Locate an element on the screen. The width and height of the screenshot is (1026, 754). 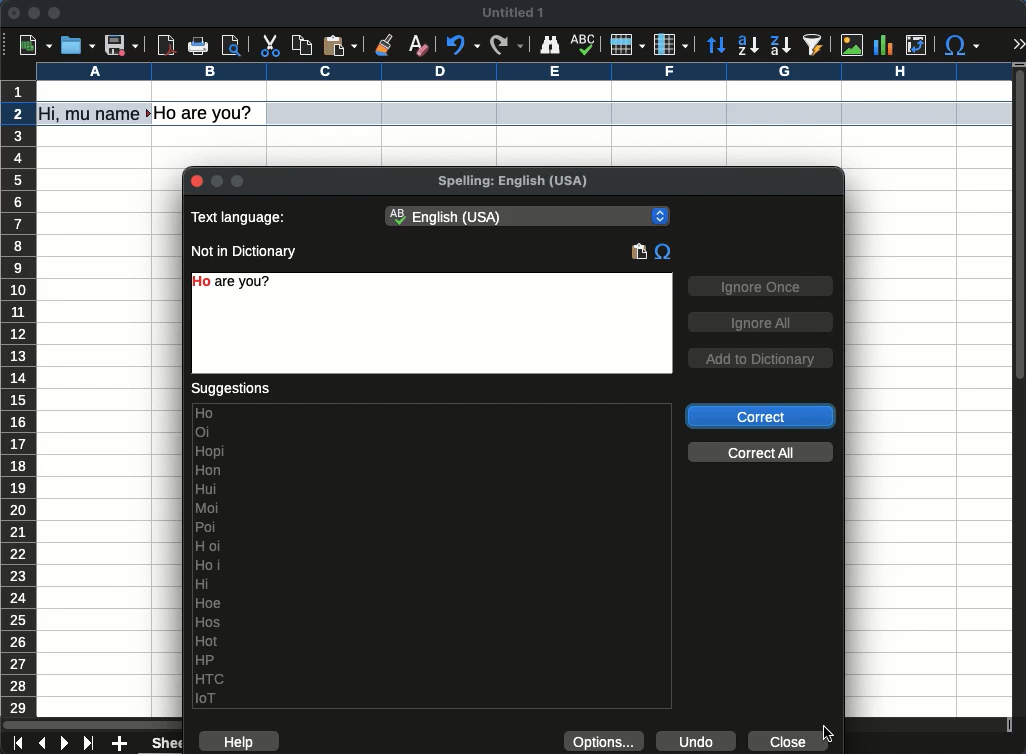
sort is located at coordinates (814, 45).